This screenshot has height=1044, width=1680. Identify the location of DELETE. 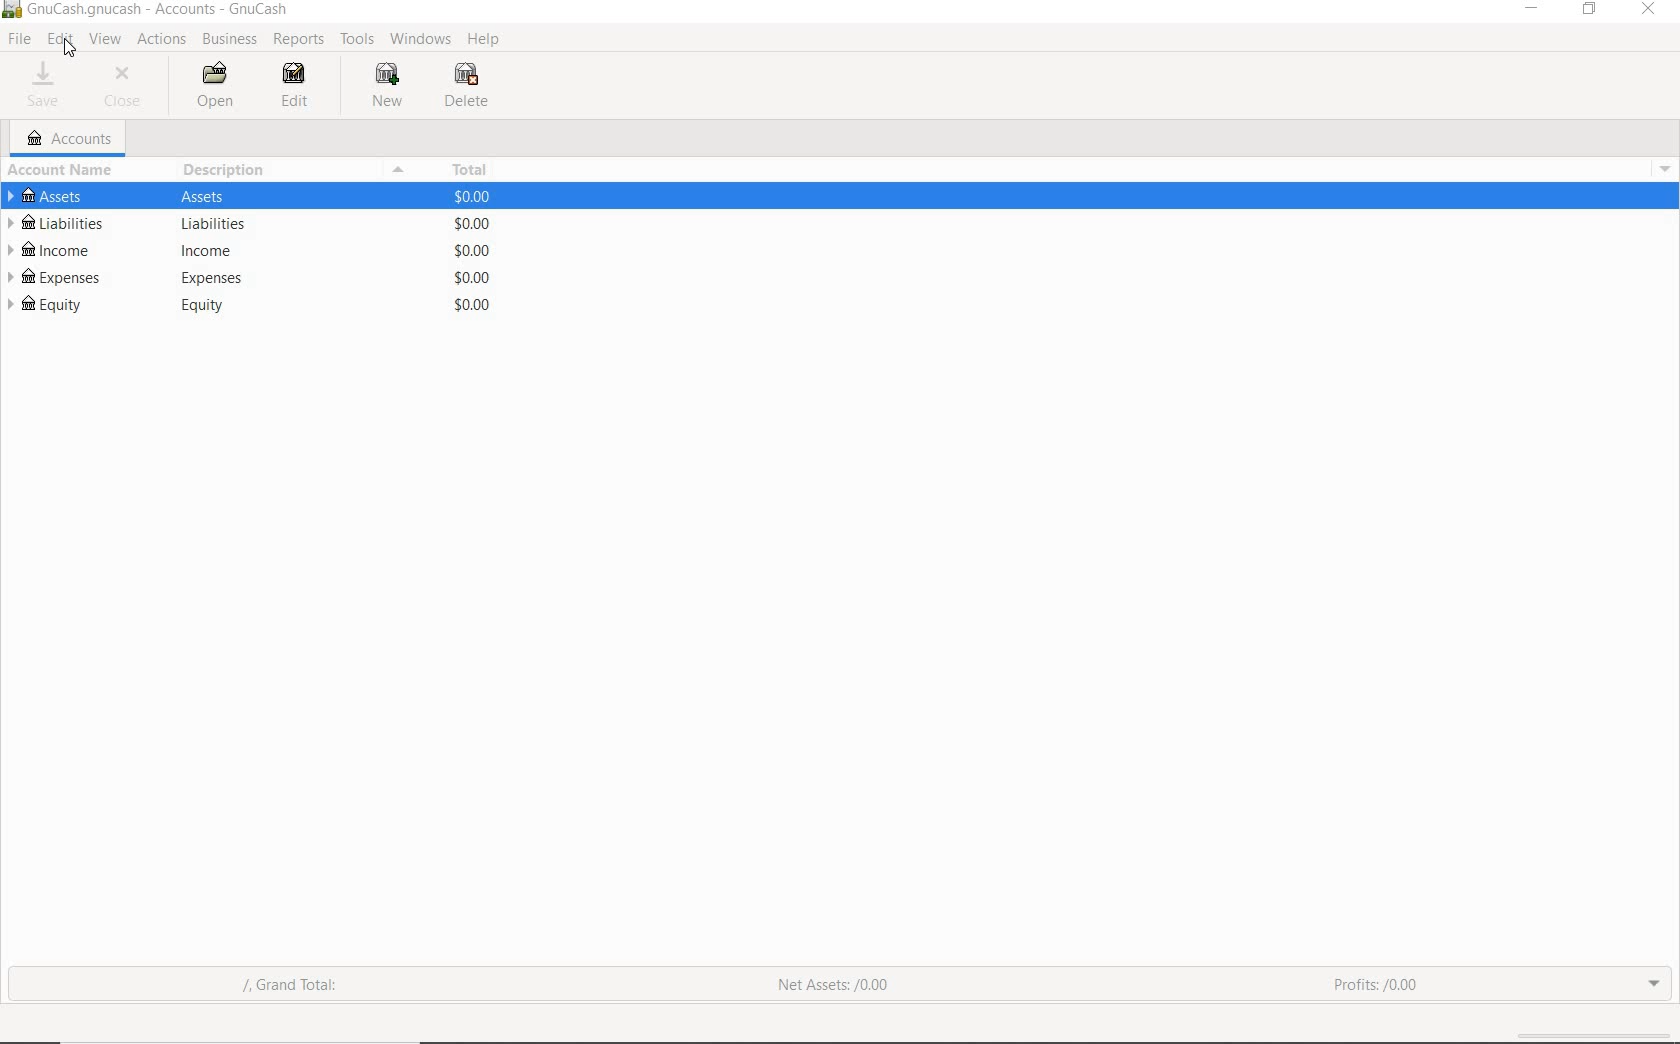
(472, 85).